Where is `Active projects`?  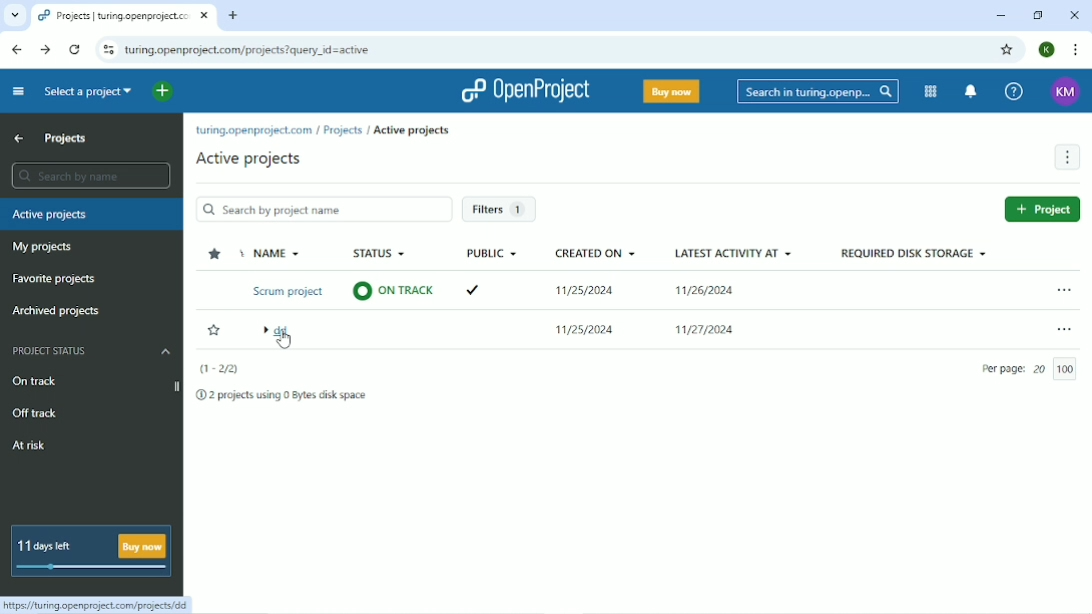 Active projects is located at coordinates (91, 215).